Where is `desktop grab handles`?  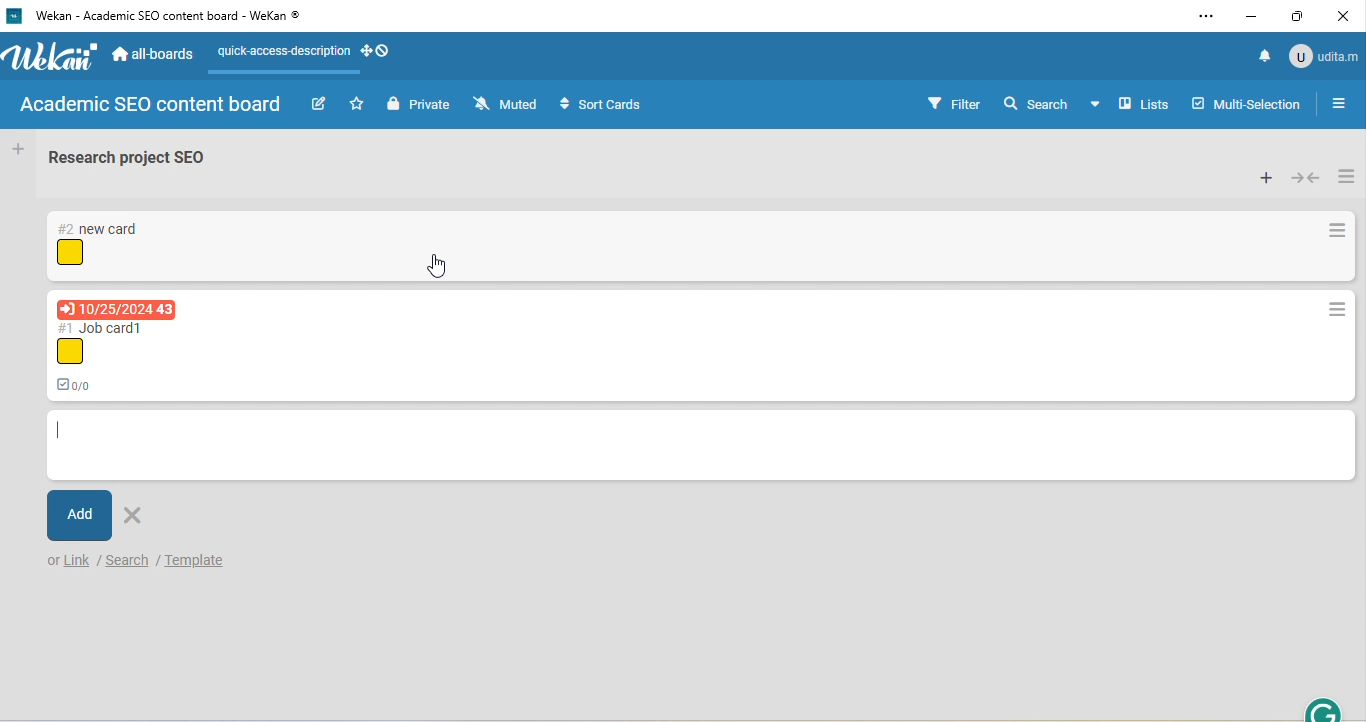
desktop grab handles is located at coordinates (377, 50).